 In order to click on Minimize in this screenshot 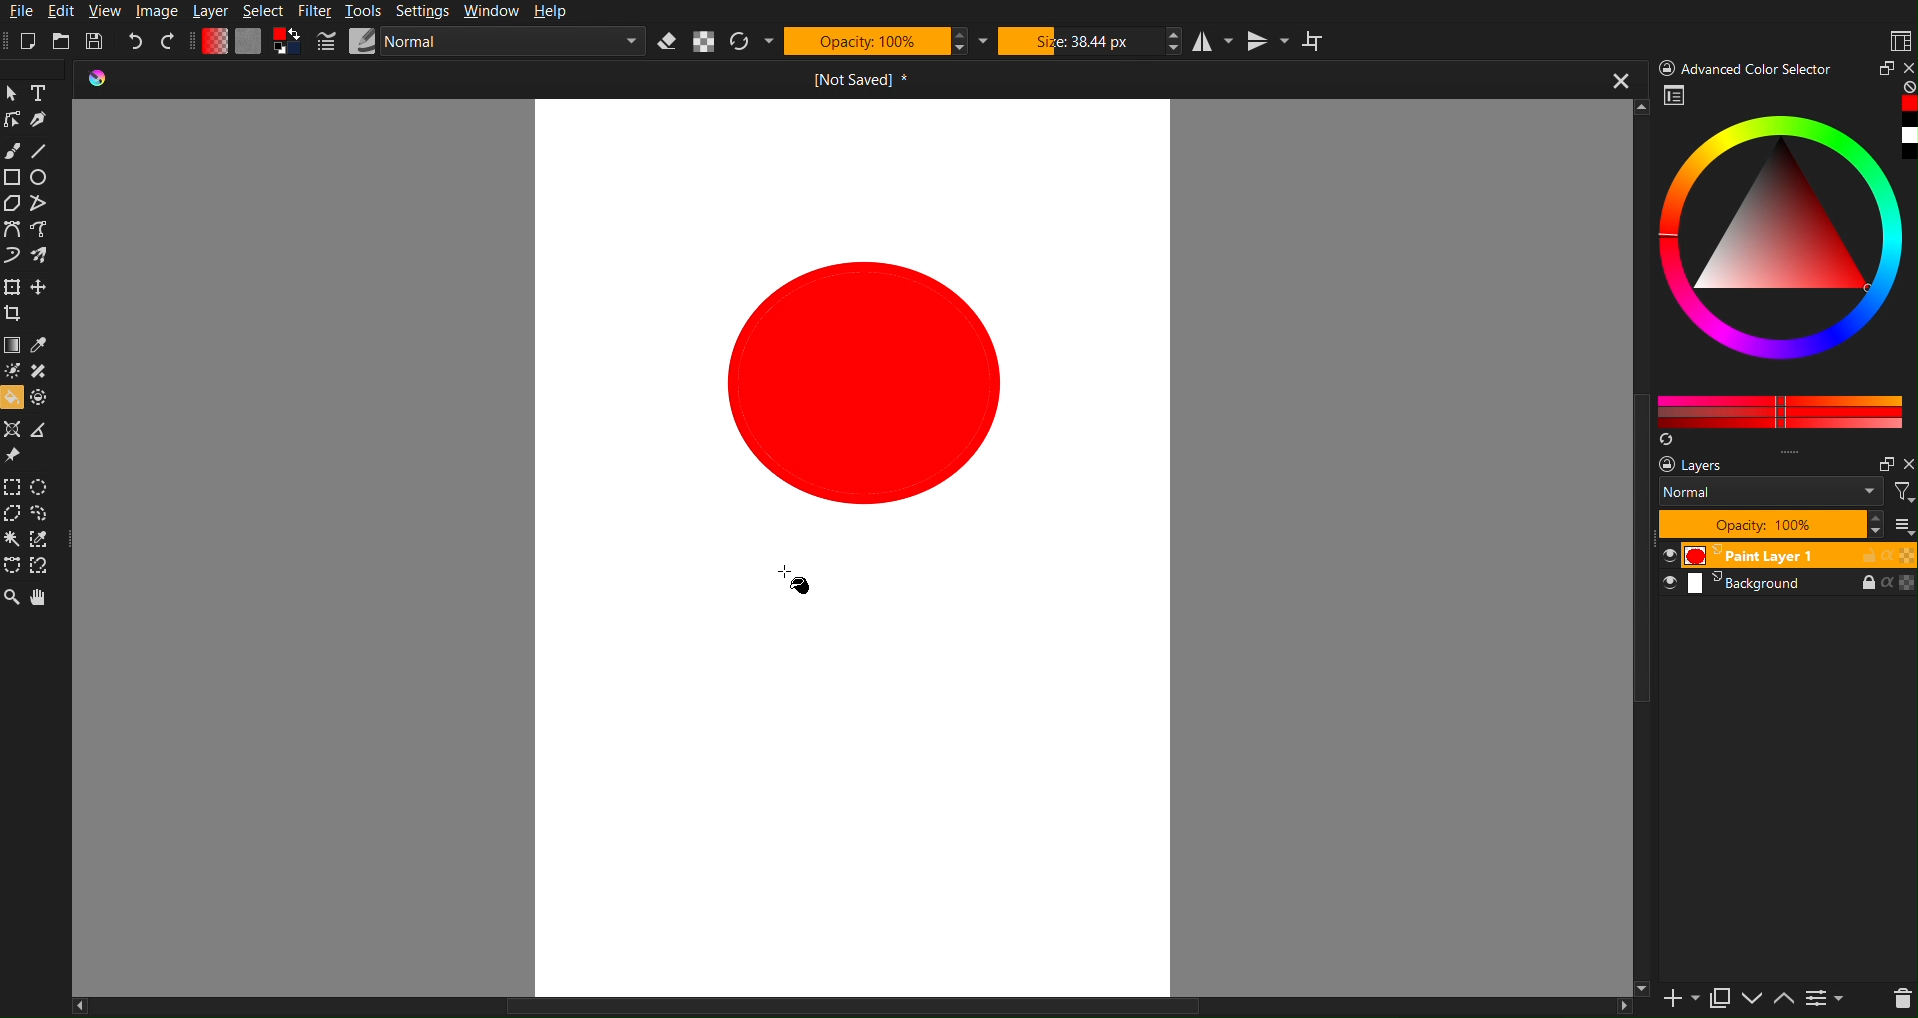, I will do `click(1877, 462)`.